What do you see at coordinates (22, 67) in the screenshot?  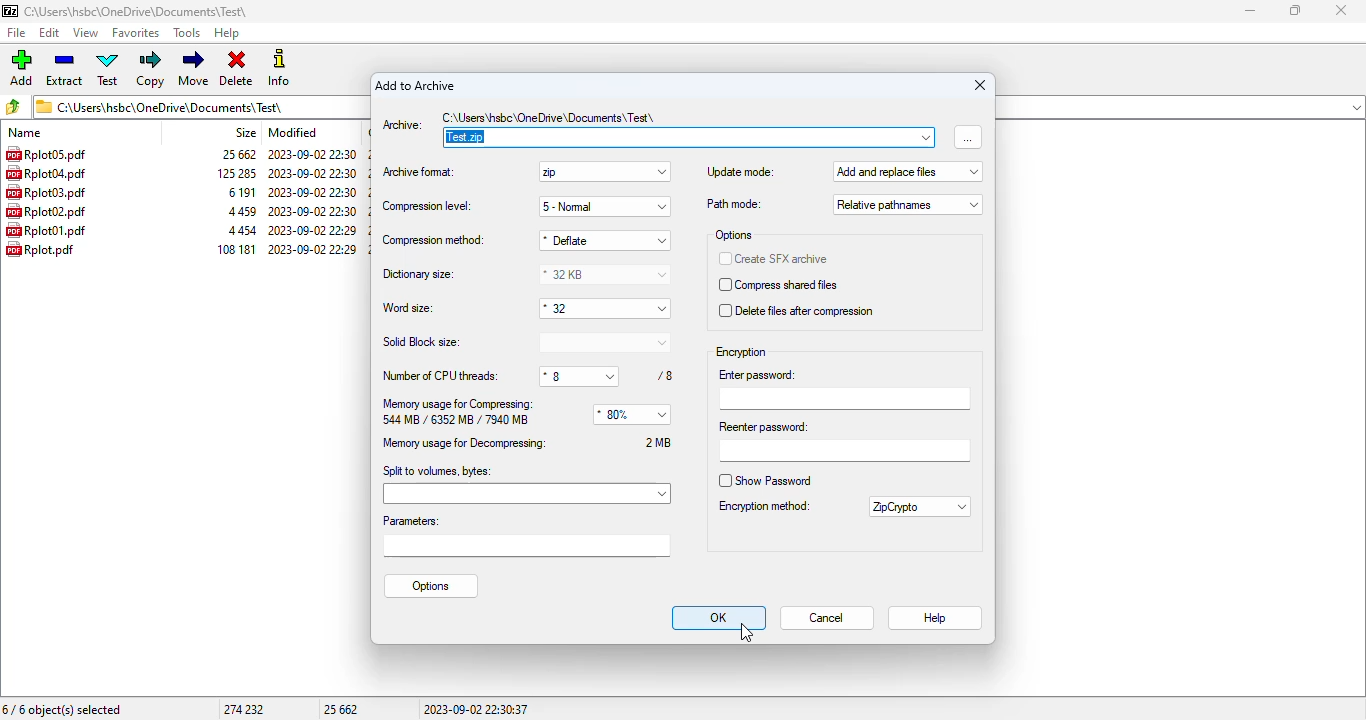 I see `add` at bounding box center [22, 67].